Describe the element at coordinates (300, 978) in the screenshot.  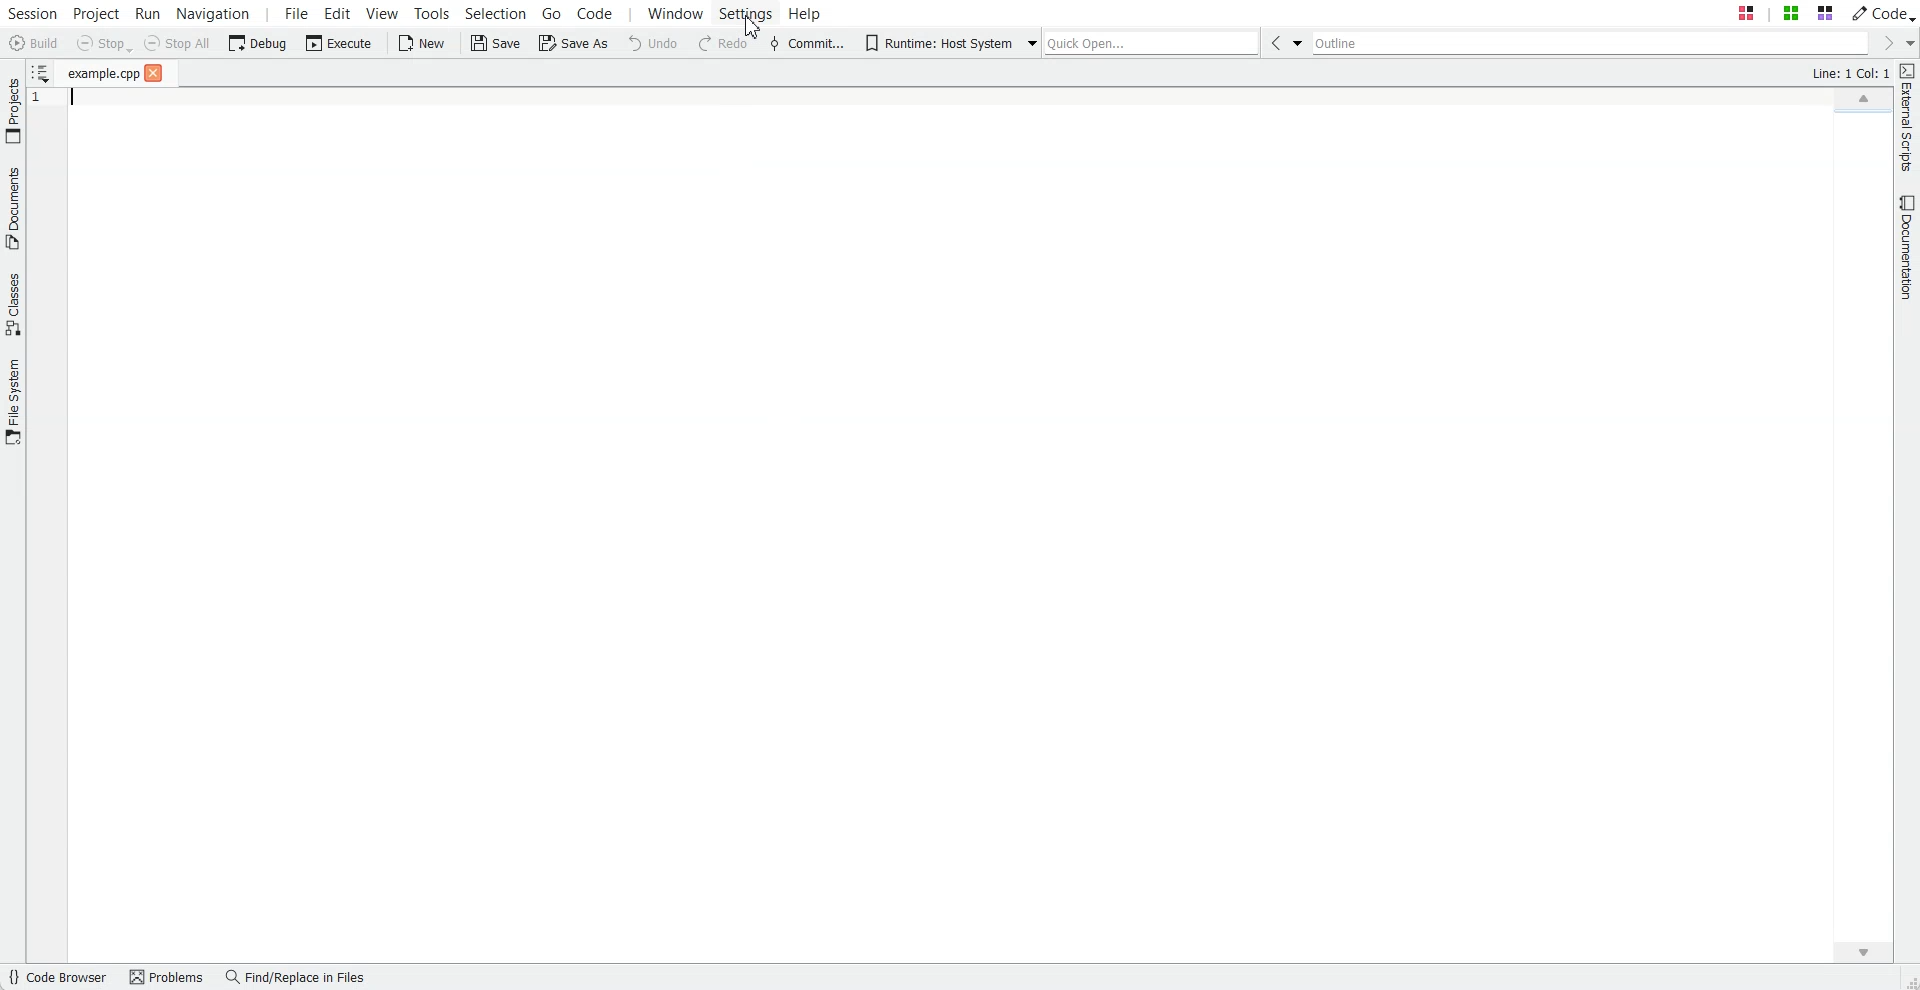
I see `Find/Replace in files` at that location.